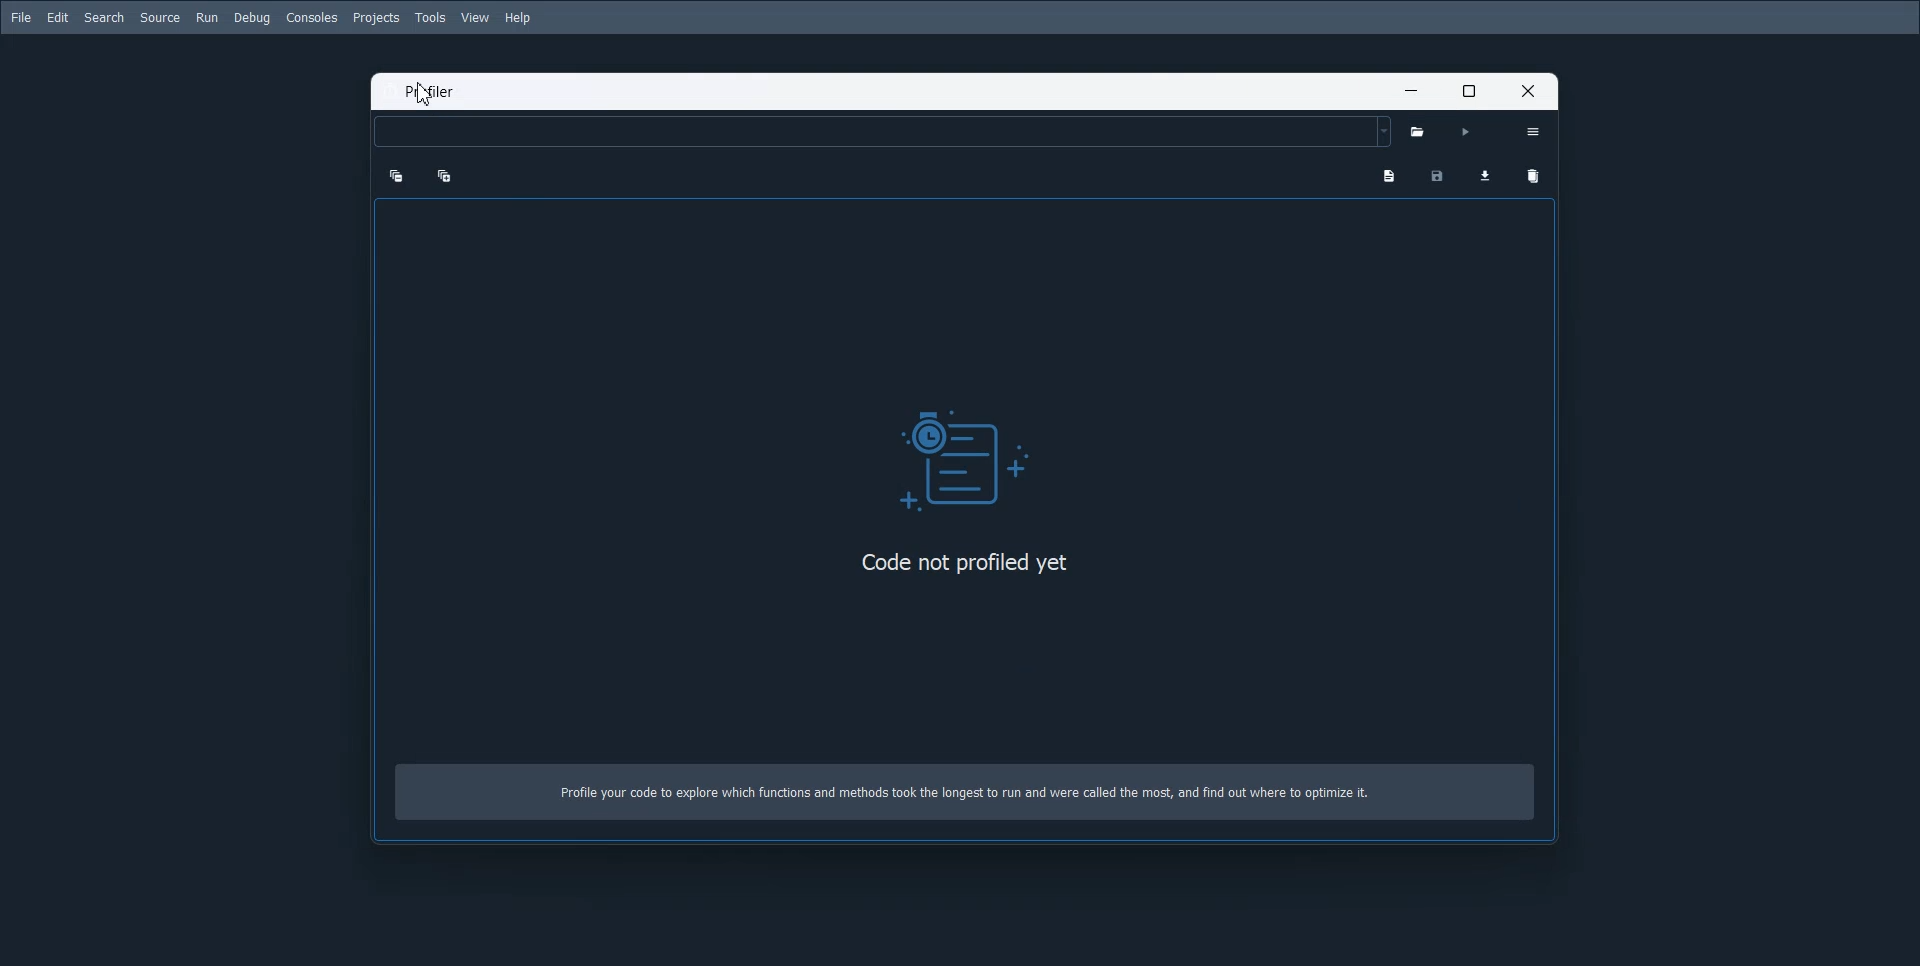 Image resolution: width=1920 pixels, height=966 pixels. What do you see at coordinates (964, 563) in the screenshot?
I see `code not profiled yet` at bounding box center [964, 563].